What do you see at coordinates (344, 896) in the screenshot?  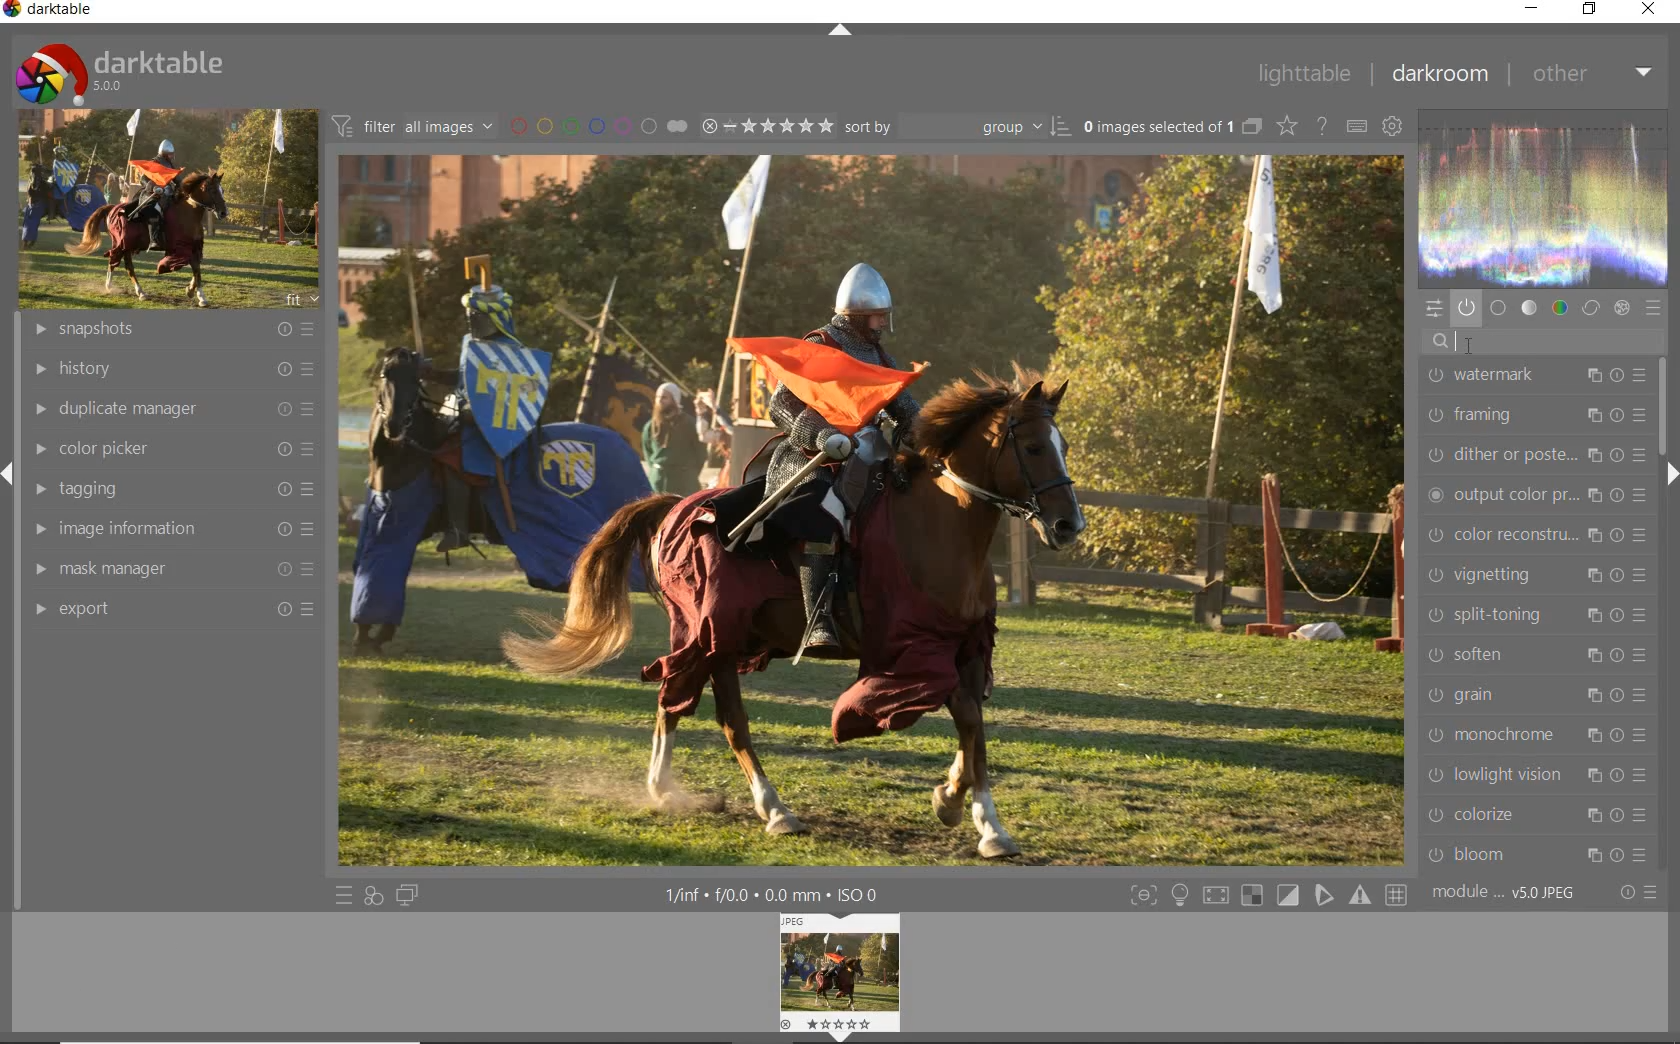 I see `quick access to presets` at bounding box center [344, 896].